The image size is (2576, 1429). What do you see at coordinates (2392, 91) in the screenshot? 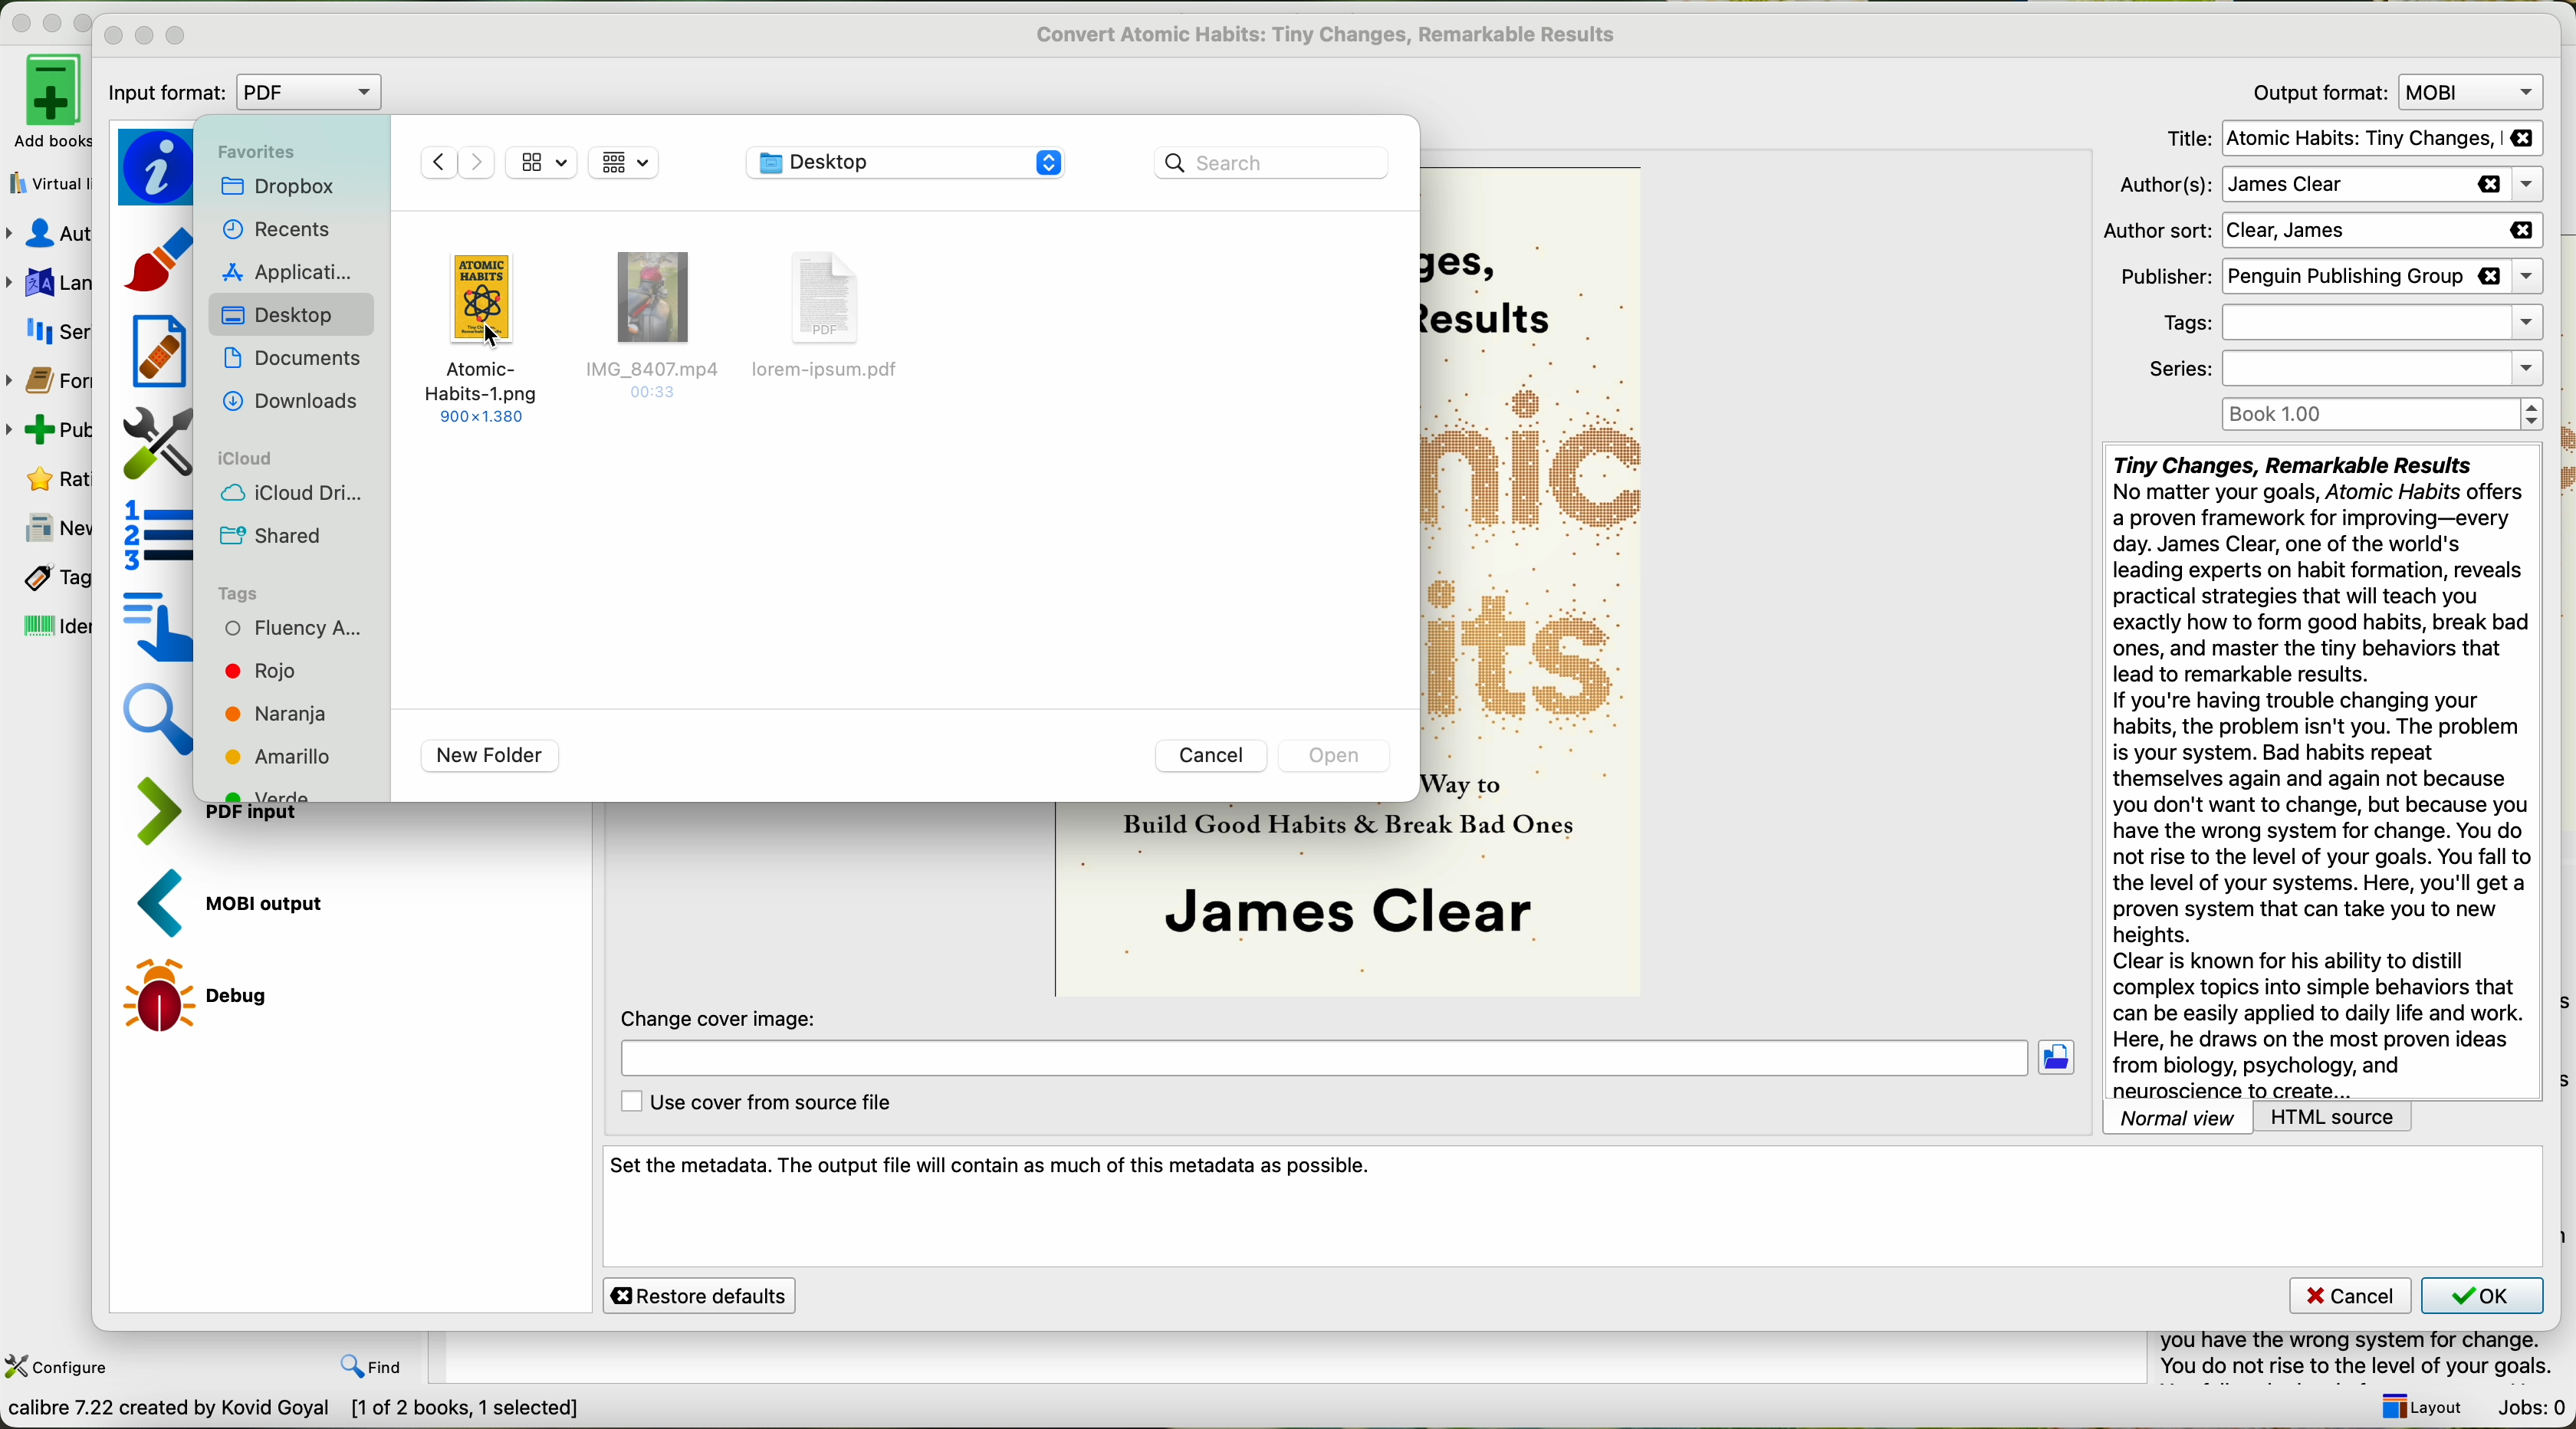
I see `output format: MOVI` at bounding box center [2392, 91].